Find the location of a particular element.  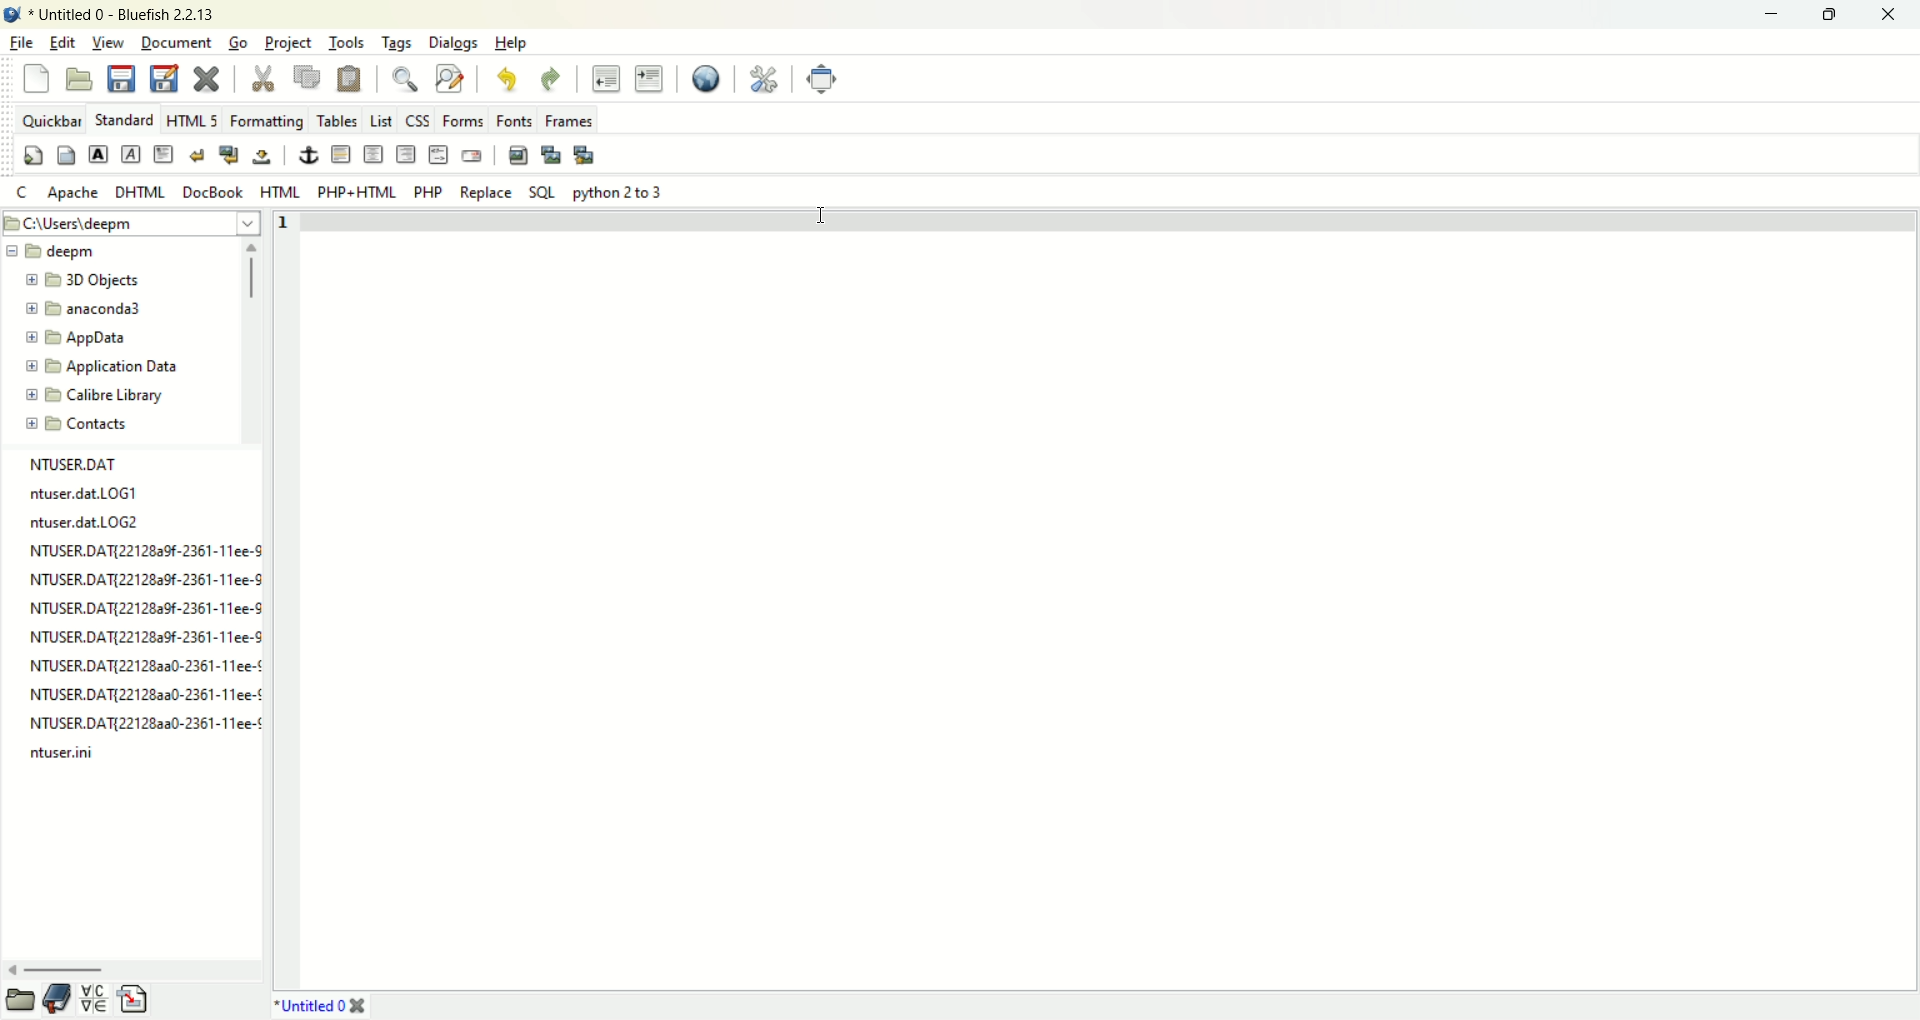

edit is located at coordinates (64, 42).